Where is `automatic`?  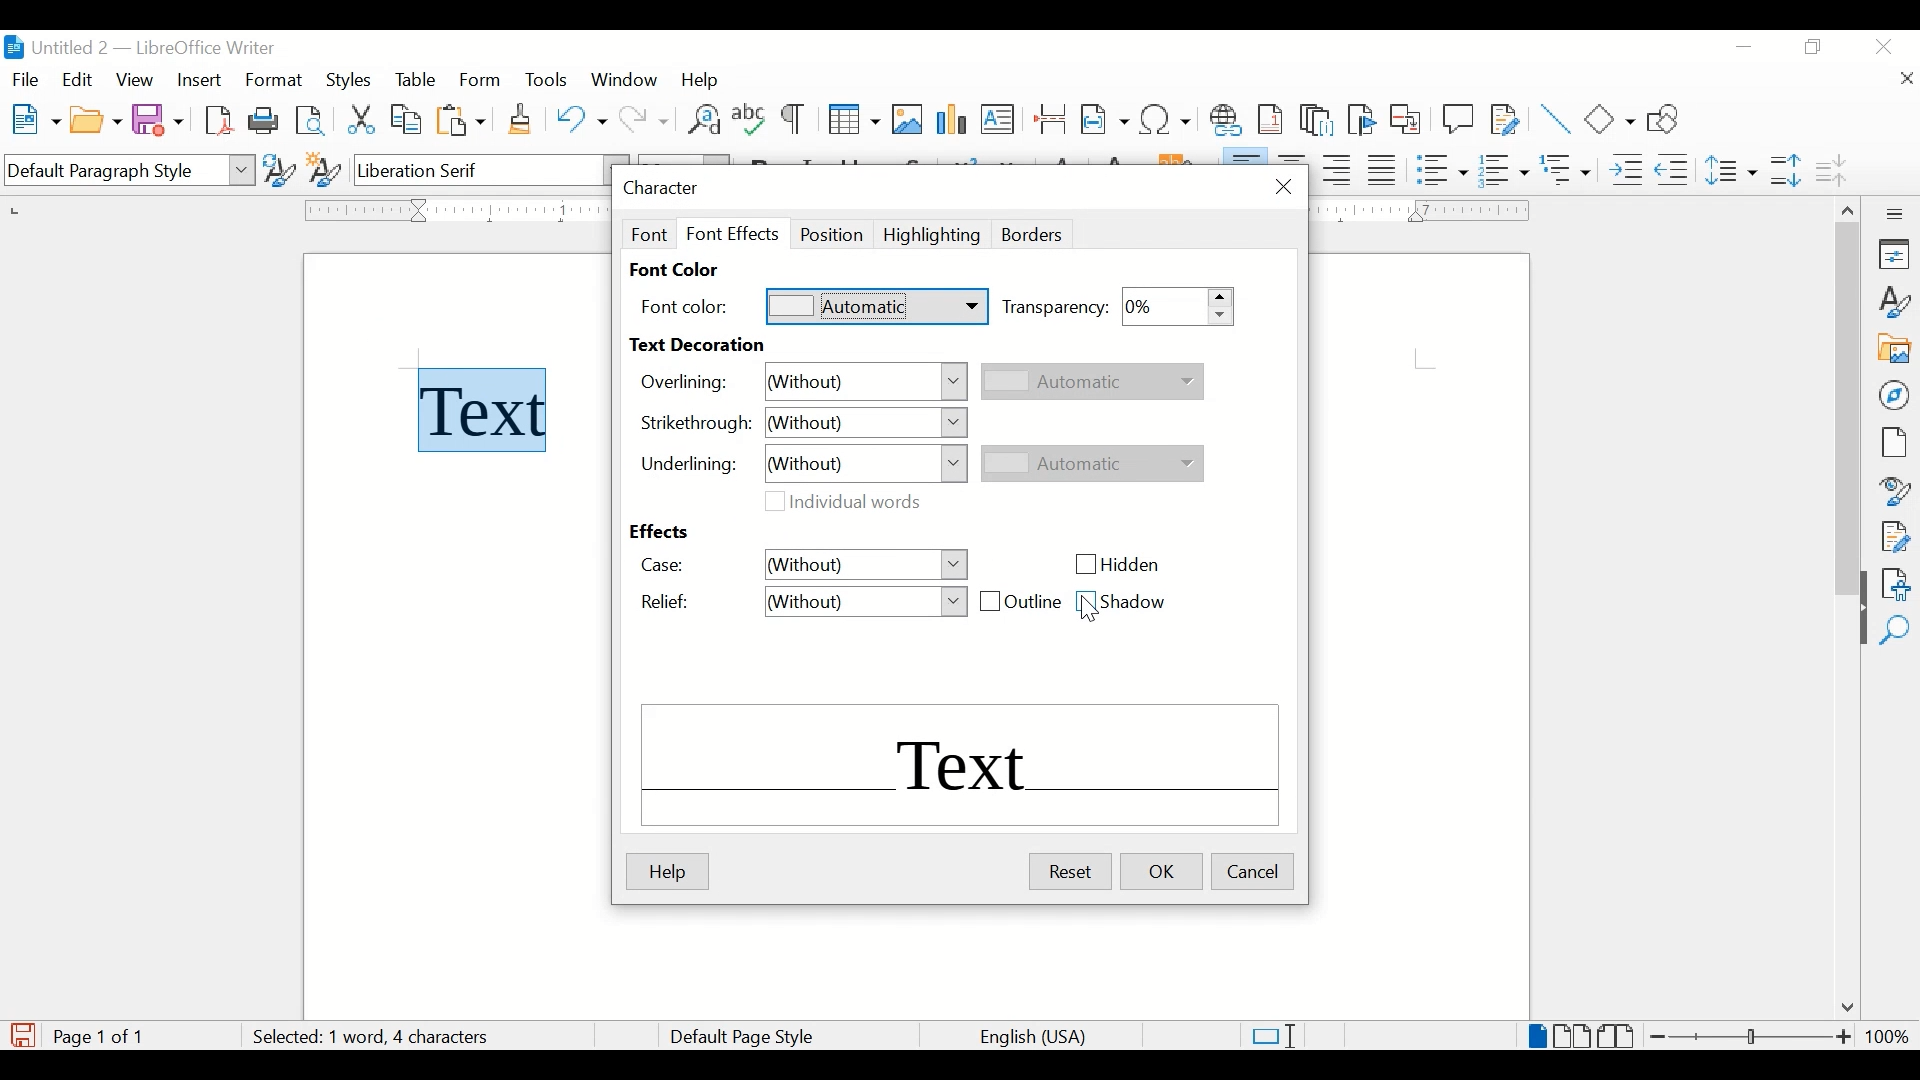
automatic is located at coordinates (1092, 463).